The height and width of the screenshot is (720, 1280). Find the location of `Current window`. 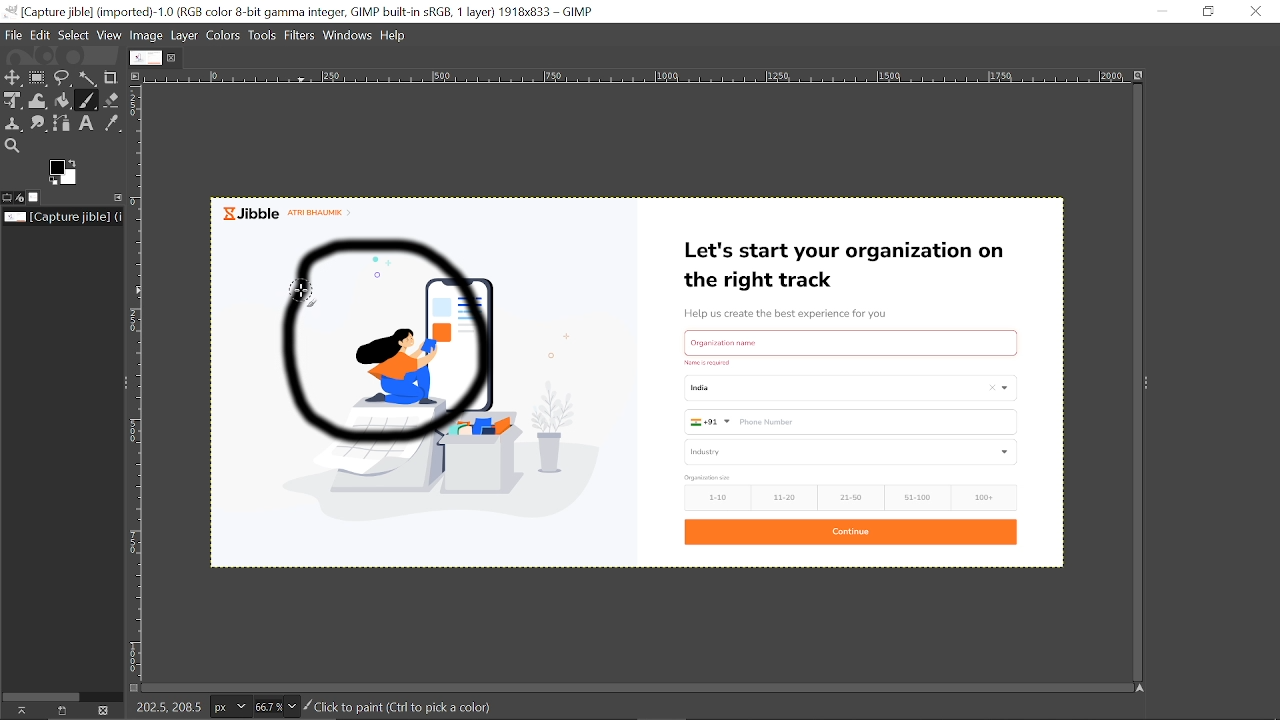

Current window is located at coordinates (300, 12).